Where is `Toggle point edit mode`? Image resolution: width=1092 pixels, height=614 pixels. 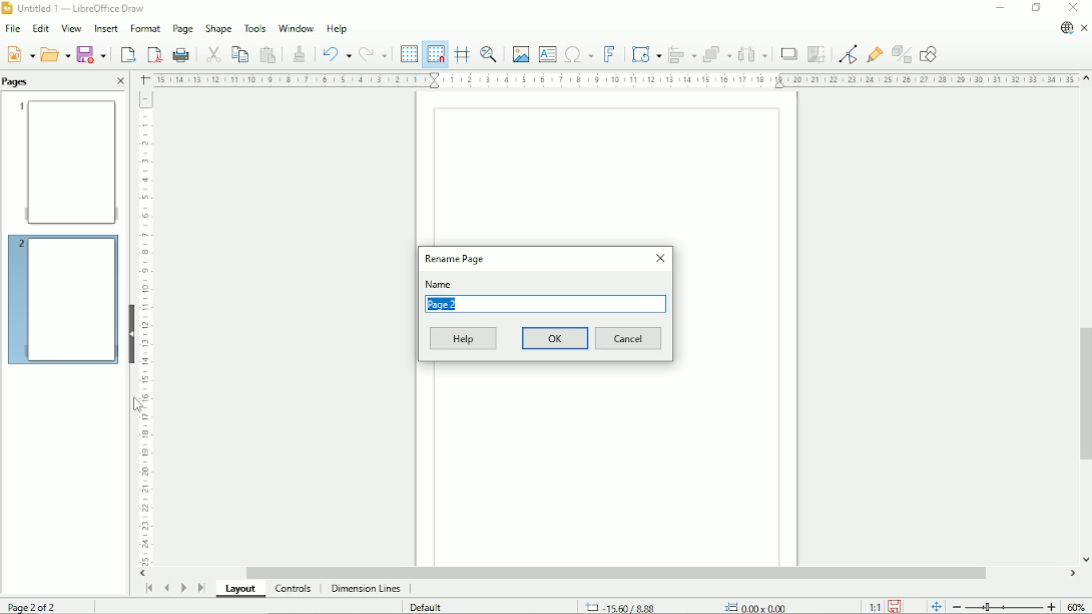 Toggle point edit mode is located at coordinates (850, 53).